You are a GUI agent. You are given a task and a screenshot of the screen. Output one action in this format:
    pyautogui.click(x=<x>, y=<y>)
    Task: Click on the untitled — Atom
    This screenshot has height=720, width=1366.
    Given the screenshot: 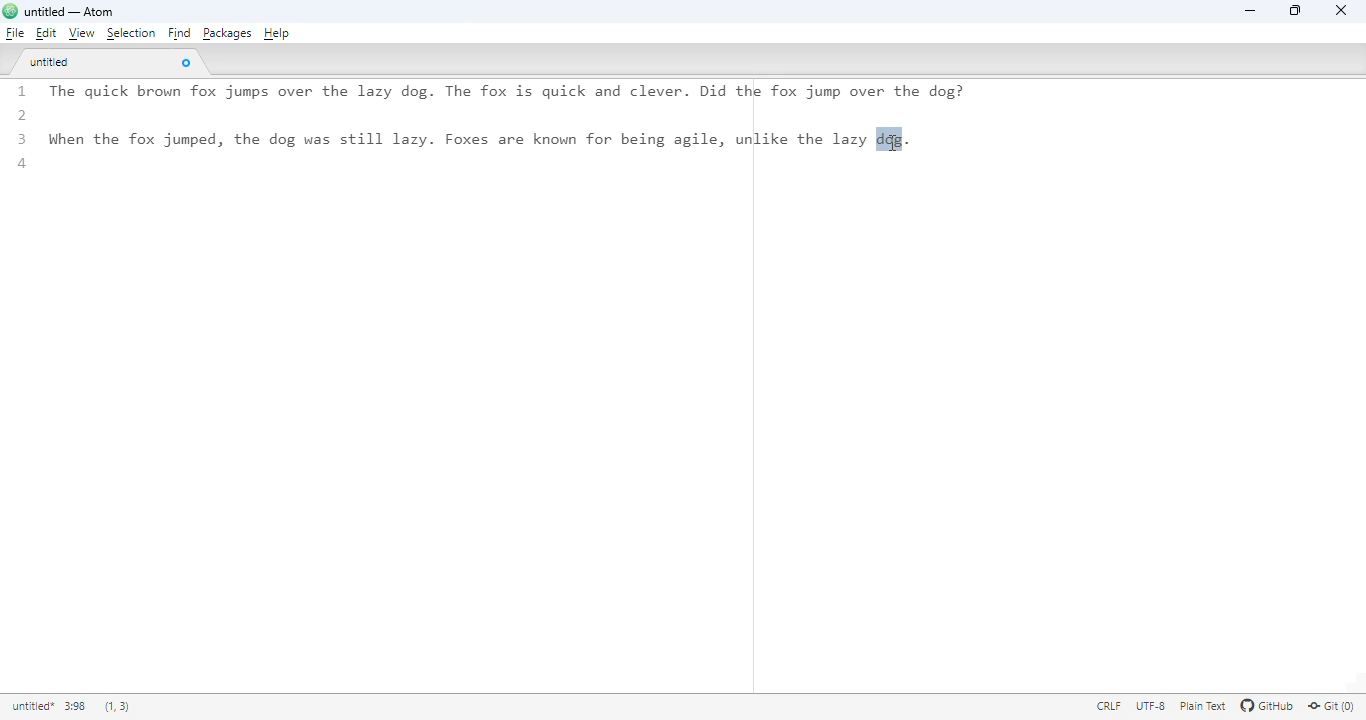 What is the action you would take?
    pyautogui.click(x=76, y=12)
    